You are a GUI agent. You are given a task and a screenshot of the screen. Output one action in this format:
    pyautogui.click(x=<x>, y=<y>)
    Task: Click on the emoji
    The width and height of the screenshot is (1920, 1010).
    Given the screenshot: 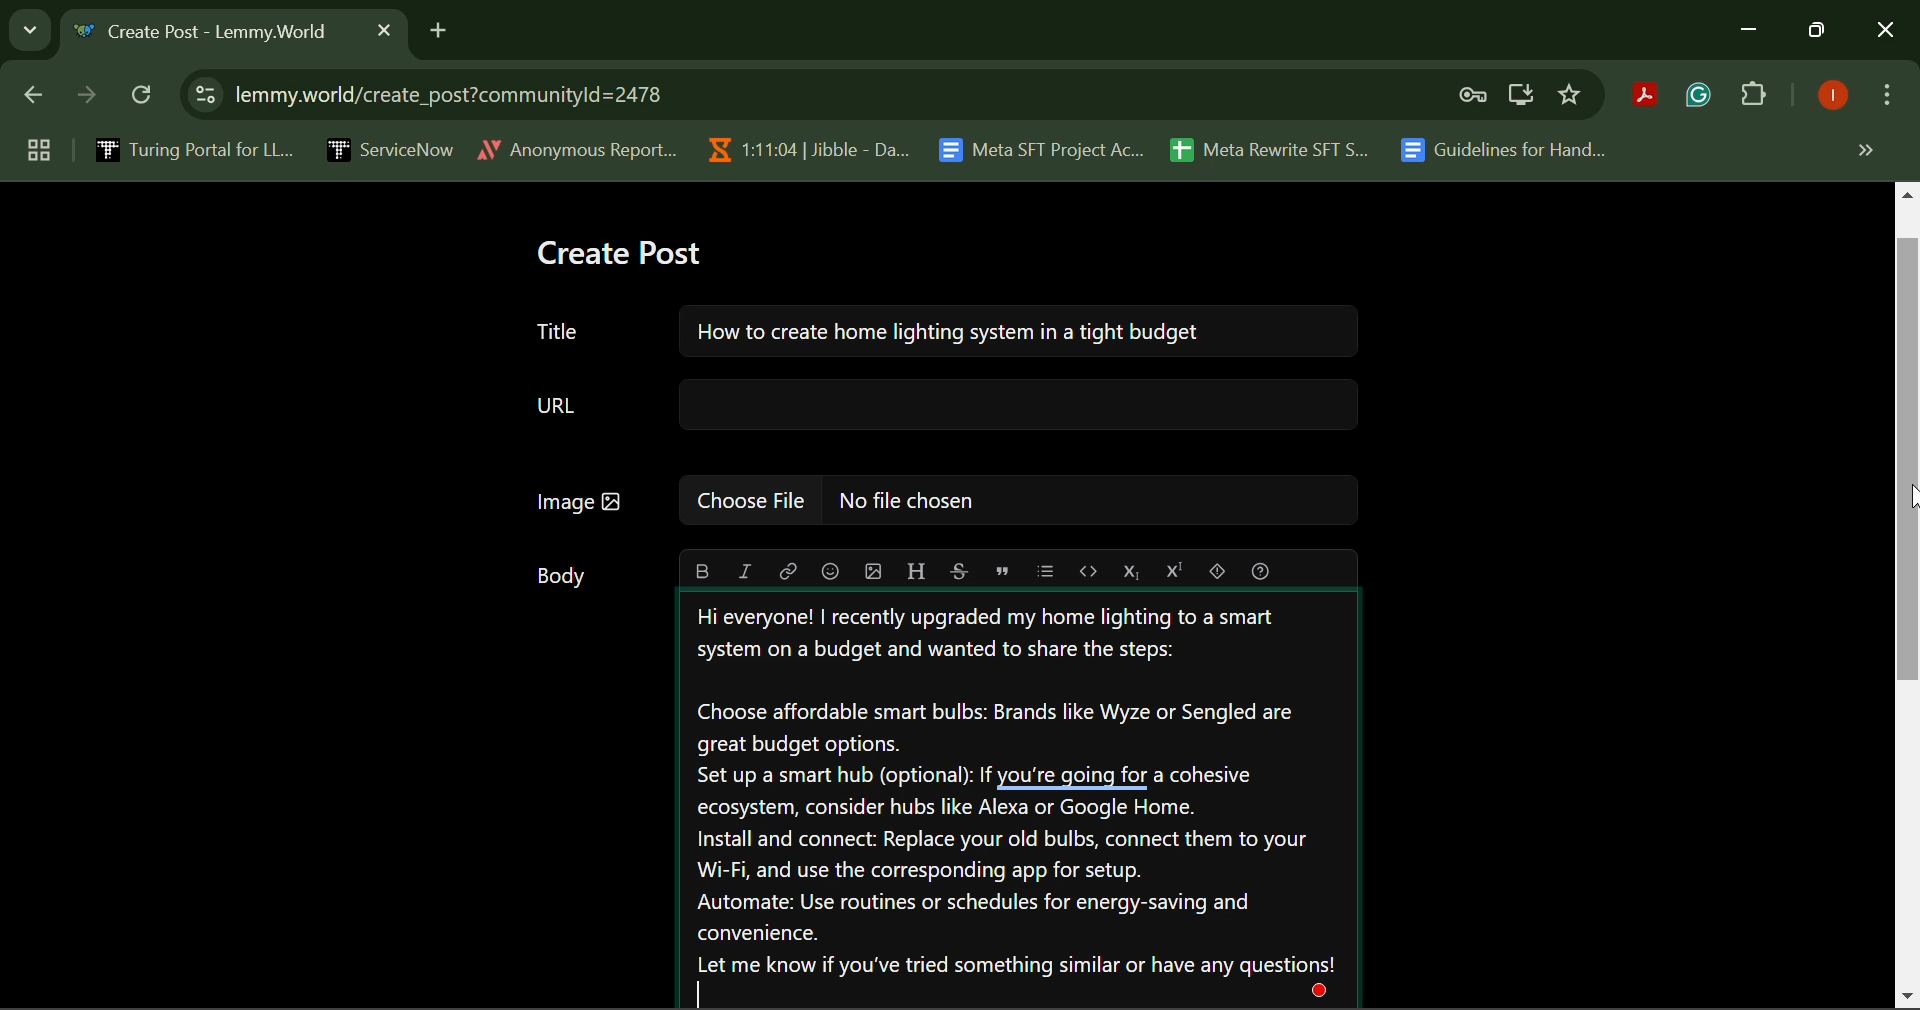 What is the action you would take?
    pyautogui.click(x=829, y=571)
    